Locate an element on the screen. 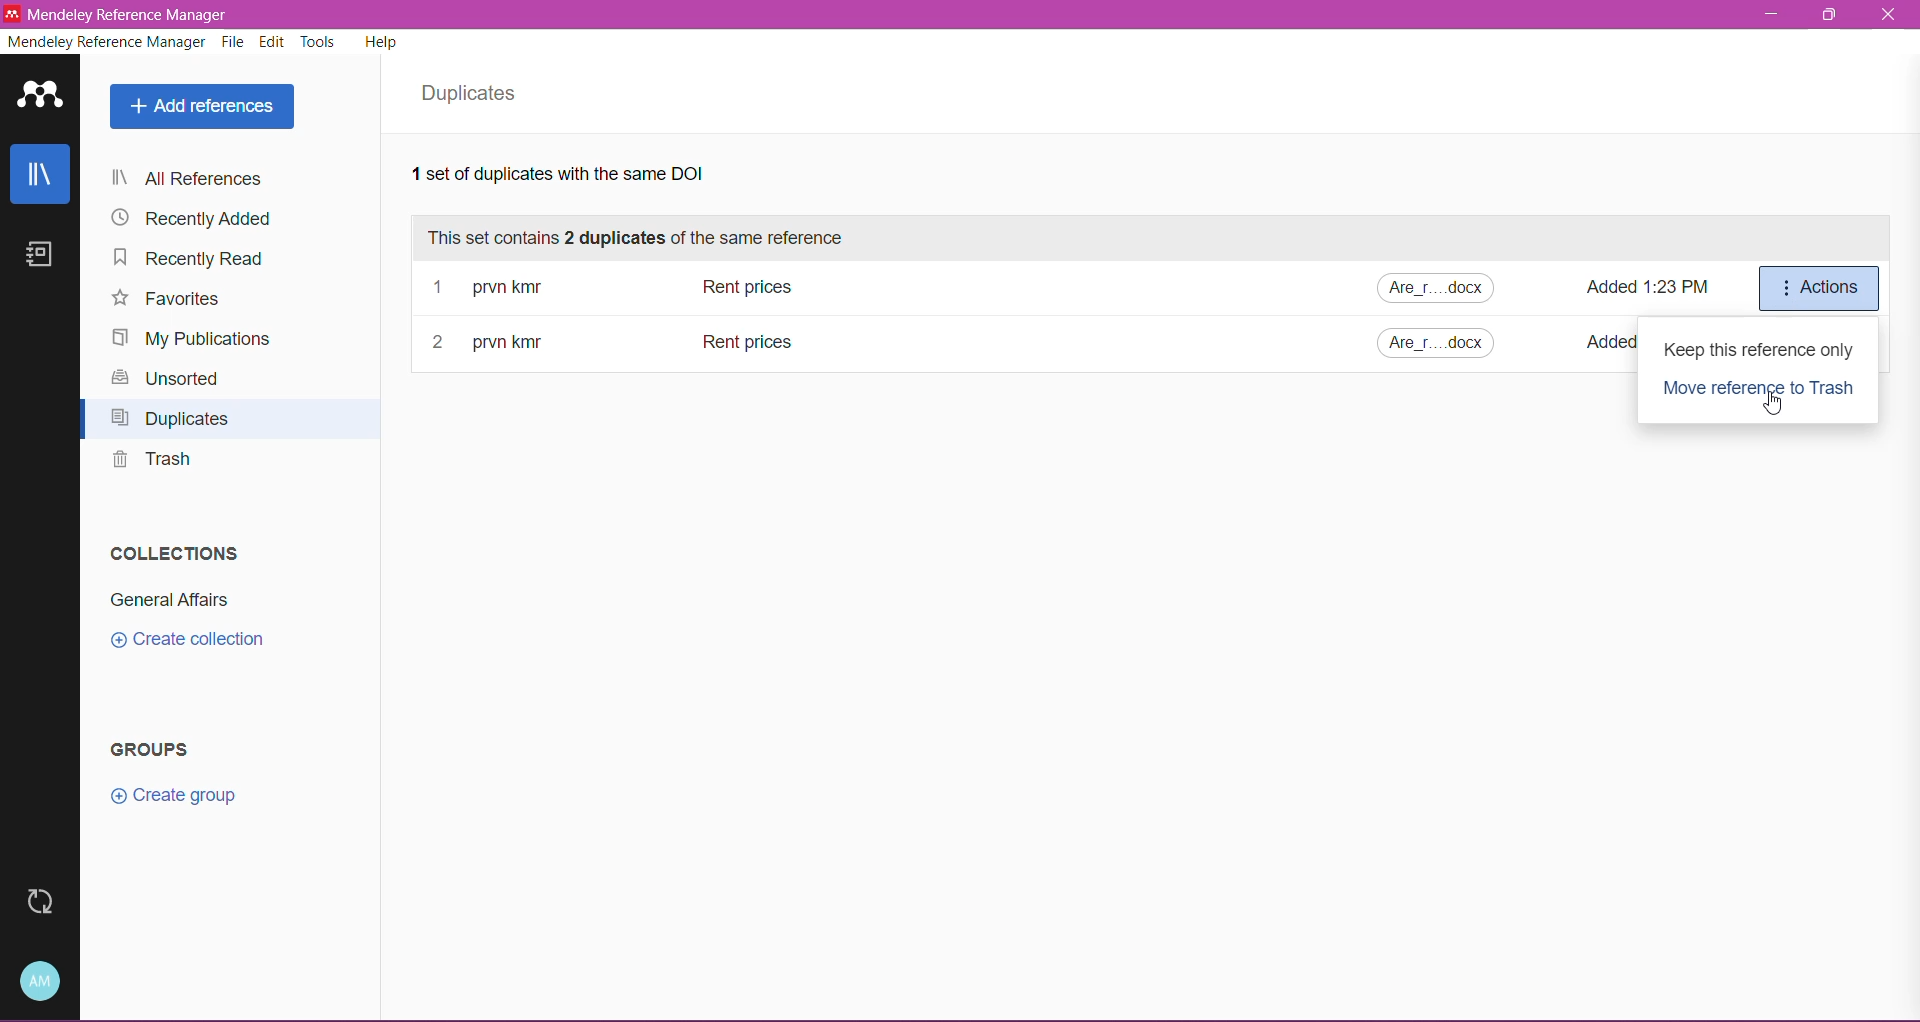 This screenshot has width=1920, height=1022. item number is located at coordinates (443, 344).